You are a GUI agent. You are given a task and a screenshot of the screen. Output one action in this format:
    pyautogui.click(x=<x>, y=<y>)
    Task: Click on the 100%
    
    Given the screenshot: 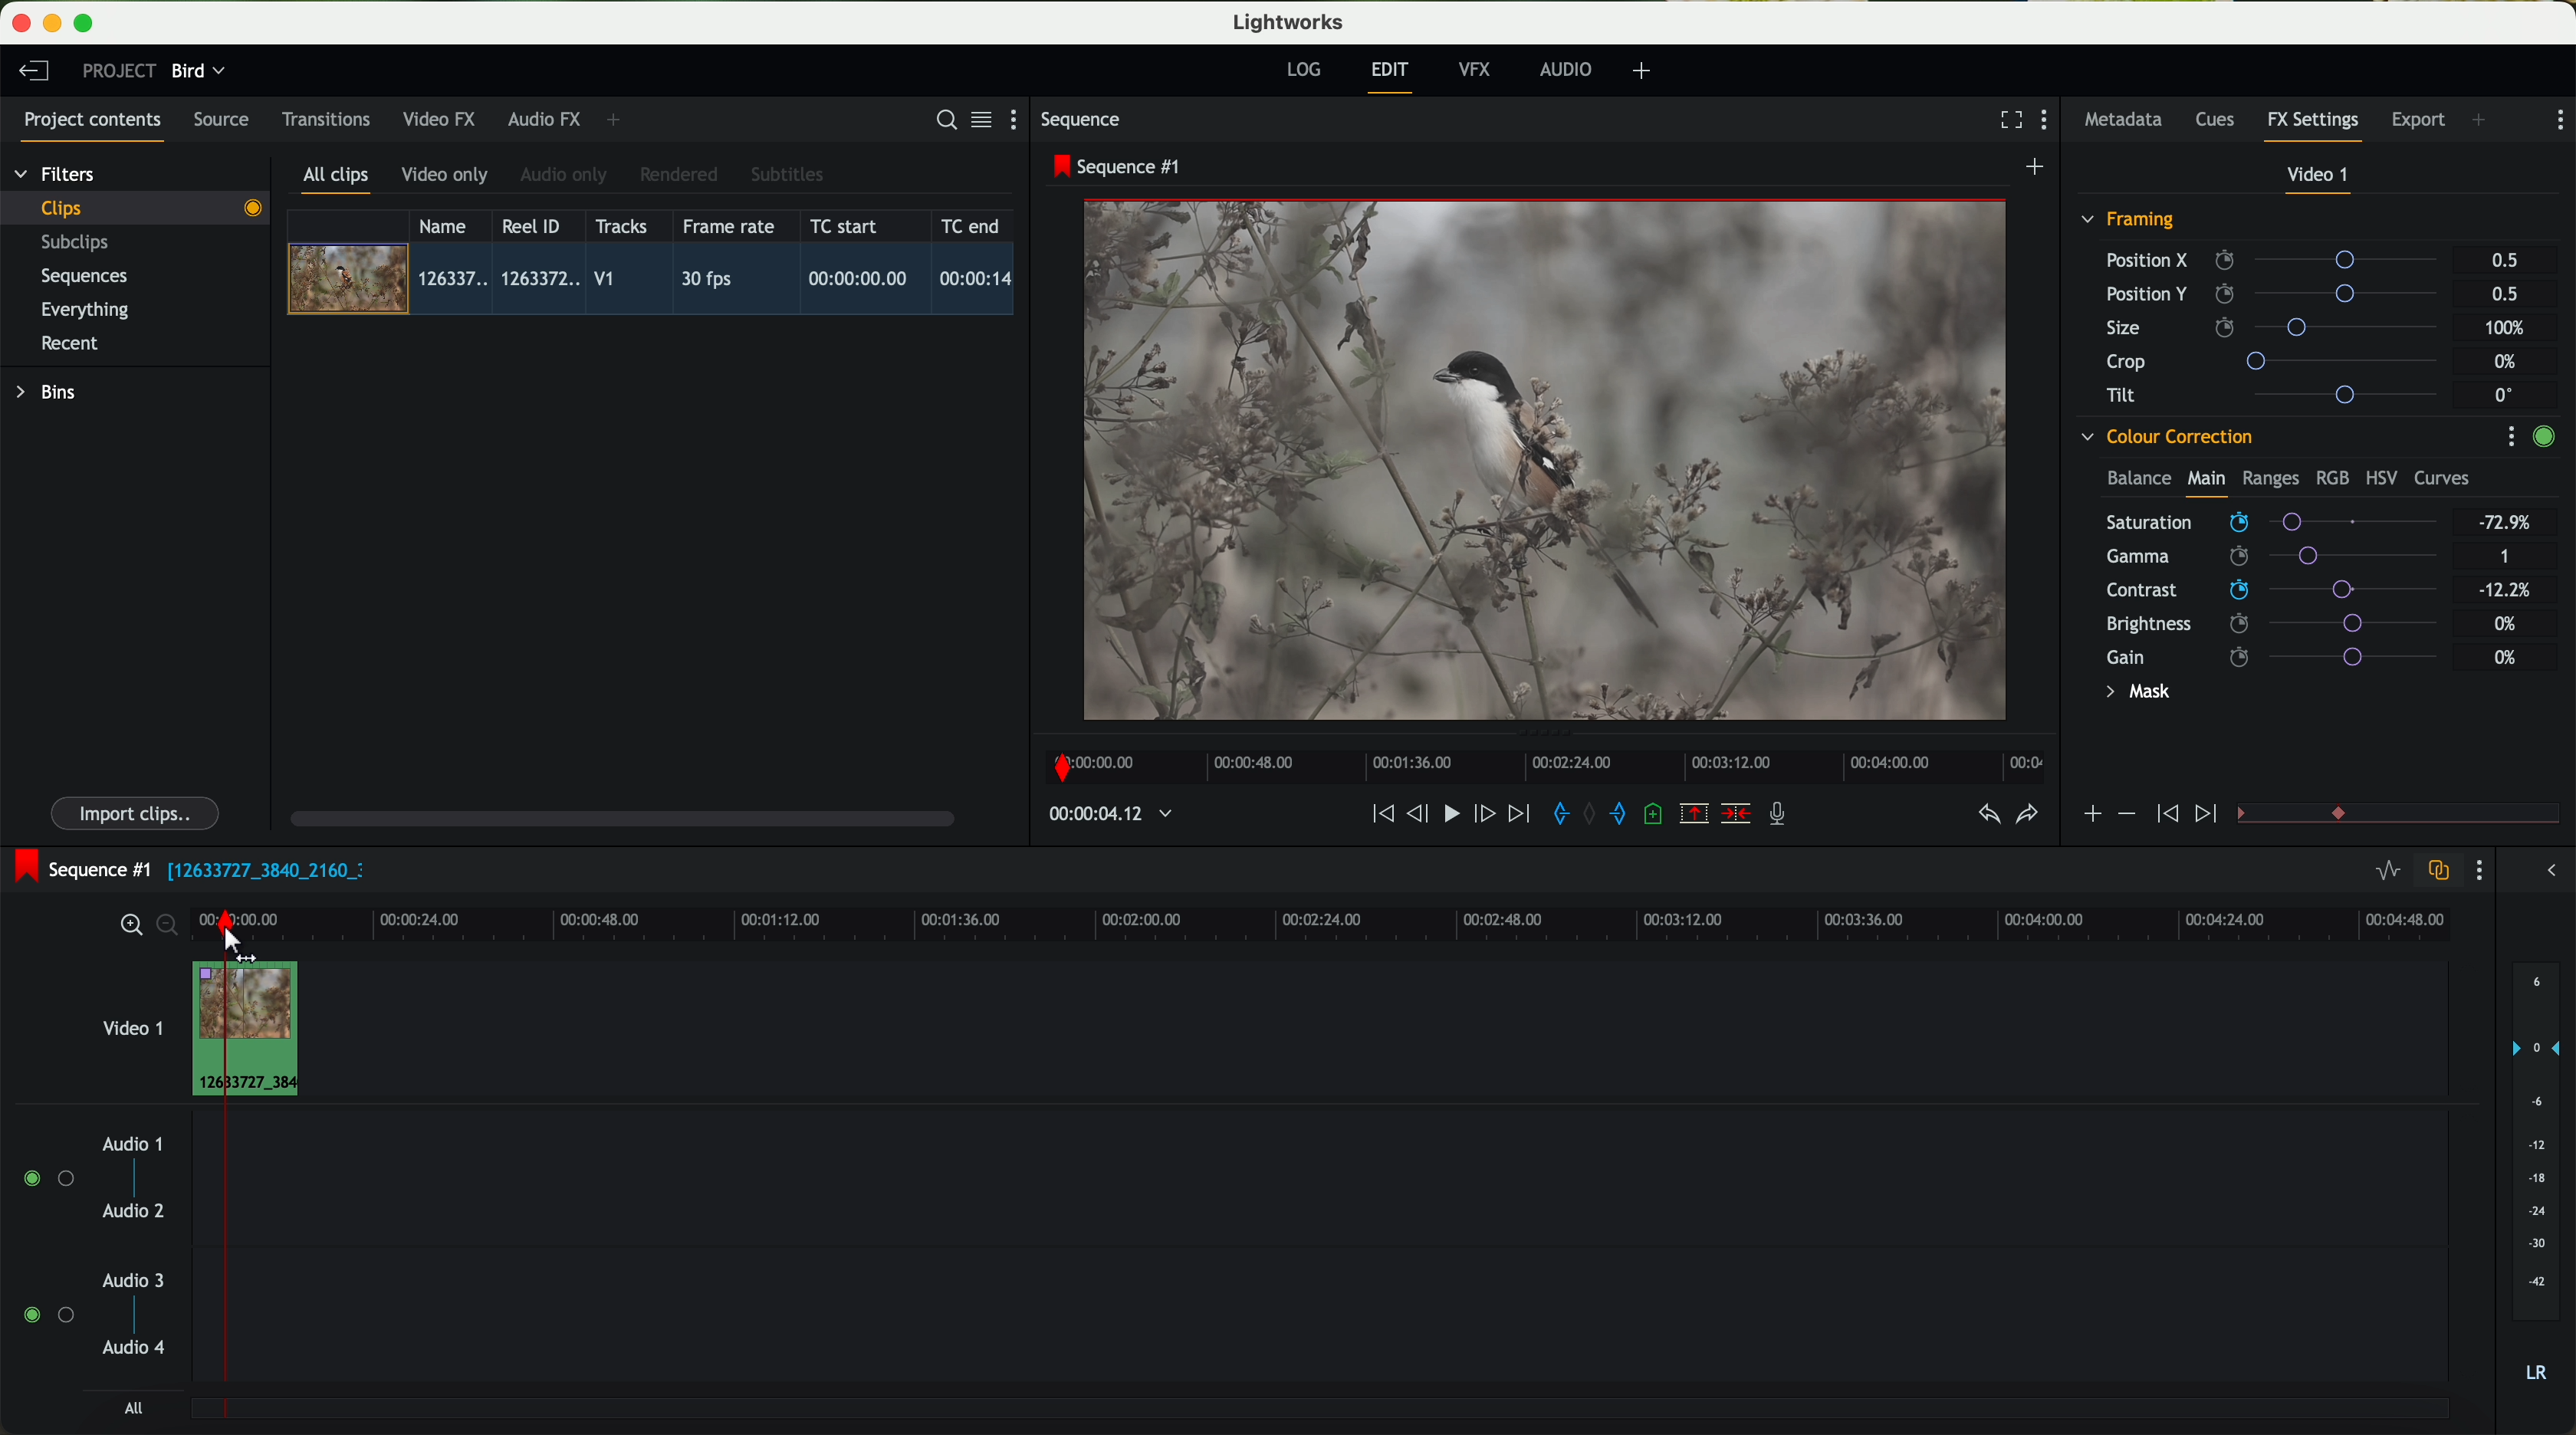 What is the action you would take?
    pyautogui.click(x=2510, y=328)
    